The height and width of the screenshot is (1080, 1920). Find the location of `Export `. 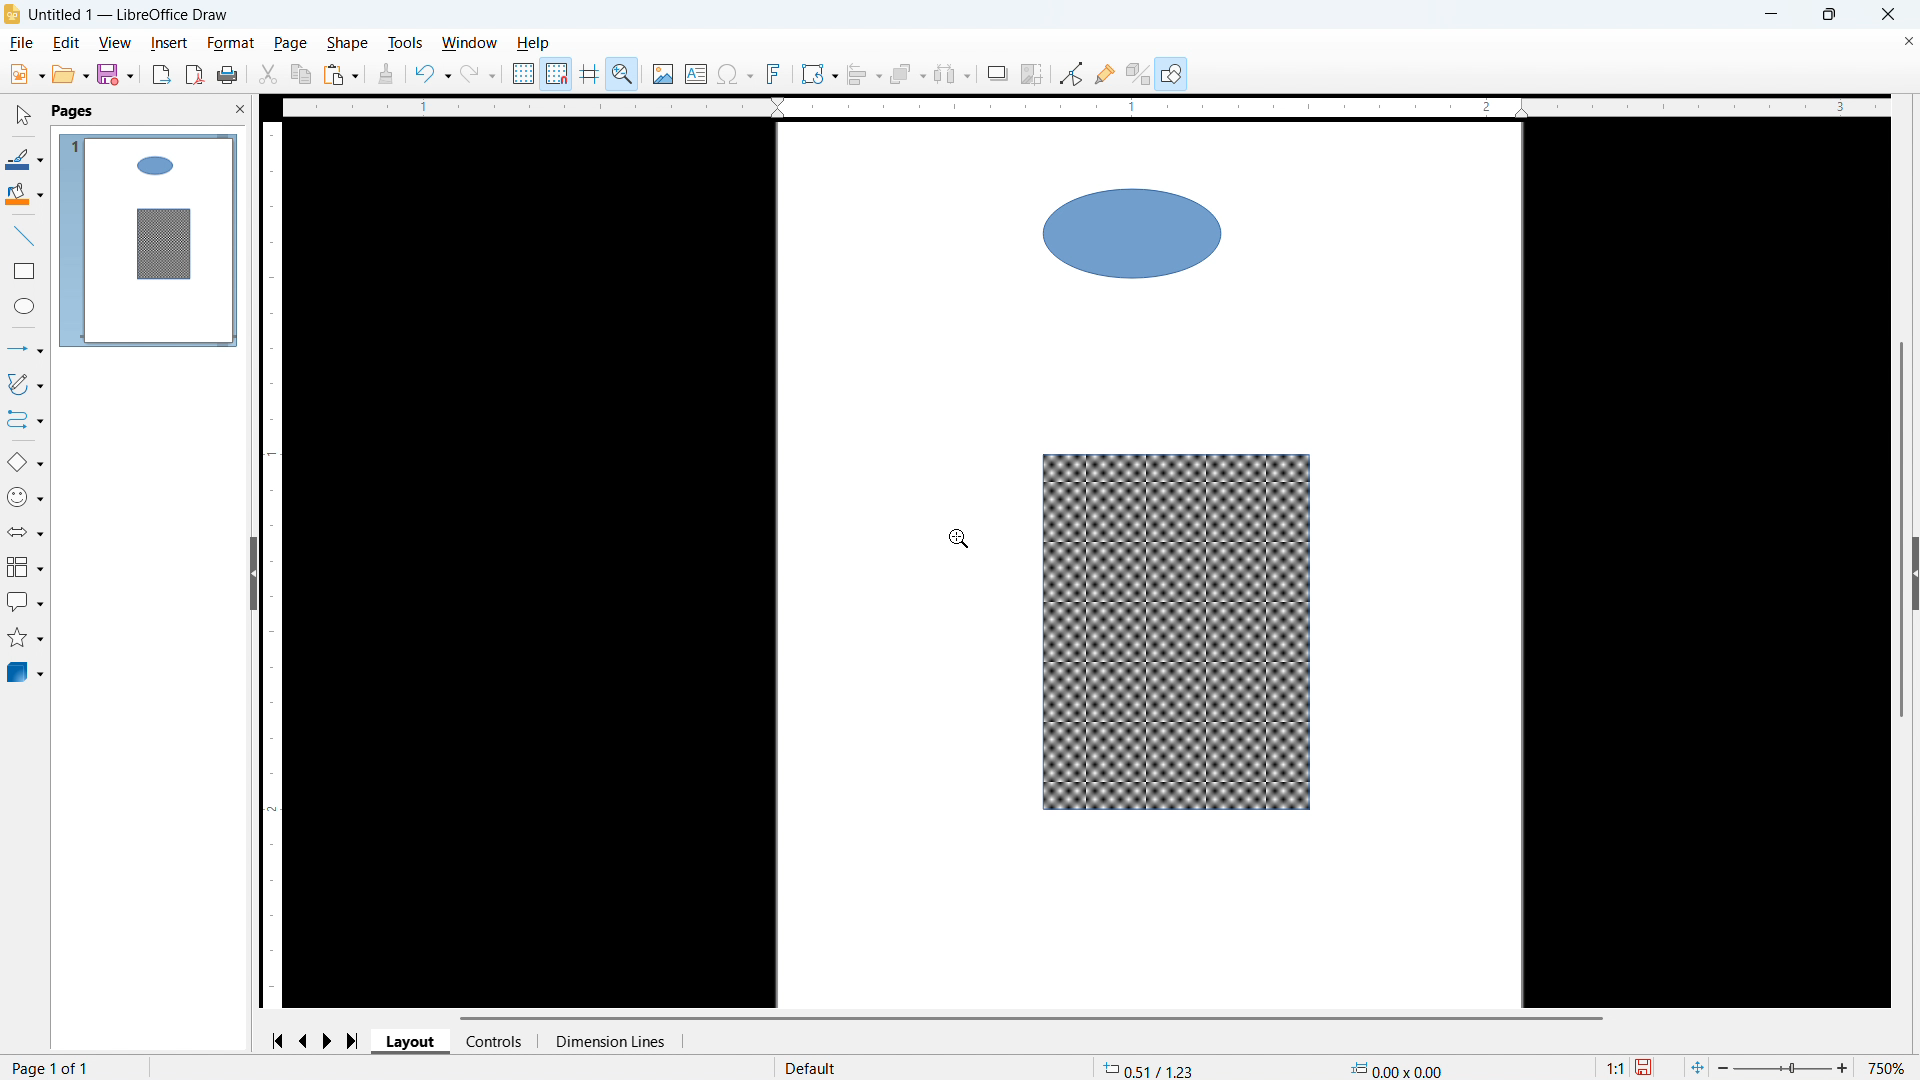

Export  is located at coordinates (161, 74).